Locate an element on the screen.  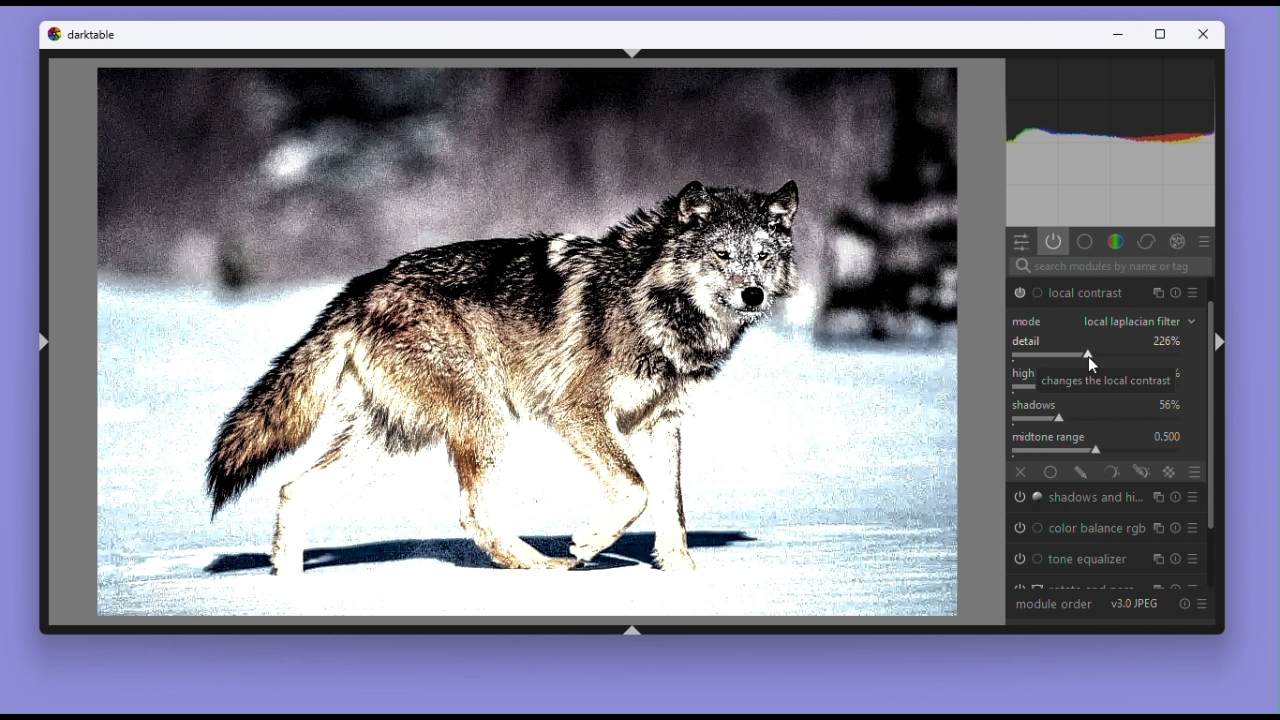
shift+ctrl+r is located at coordinates (1225, 343).